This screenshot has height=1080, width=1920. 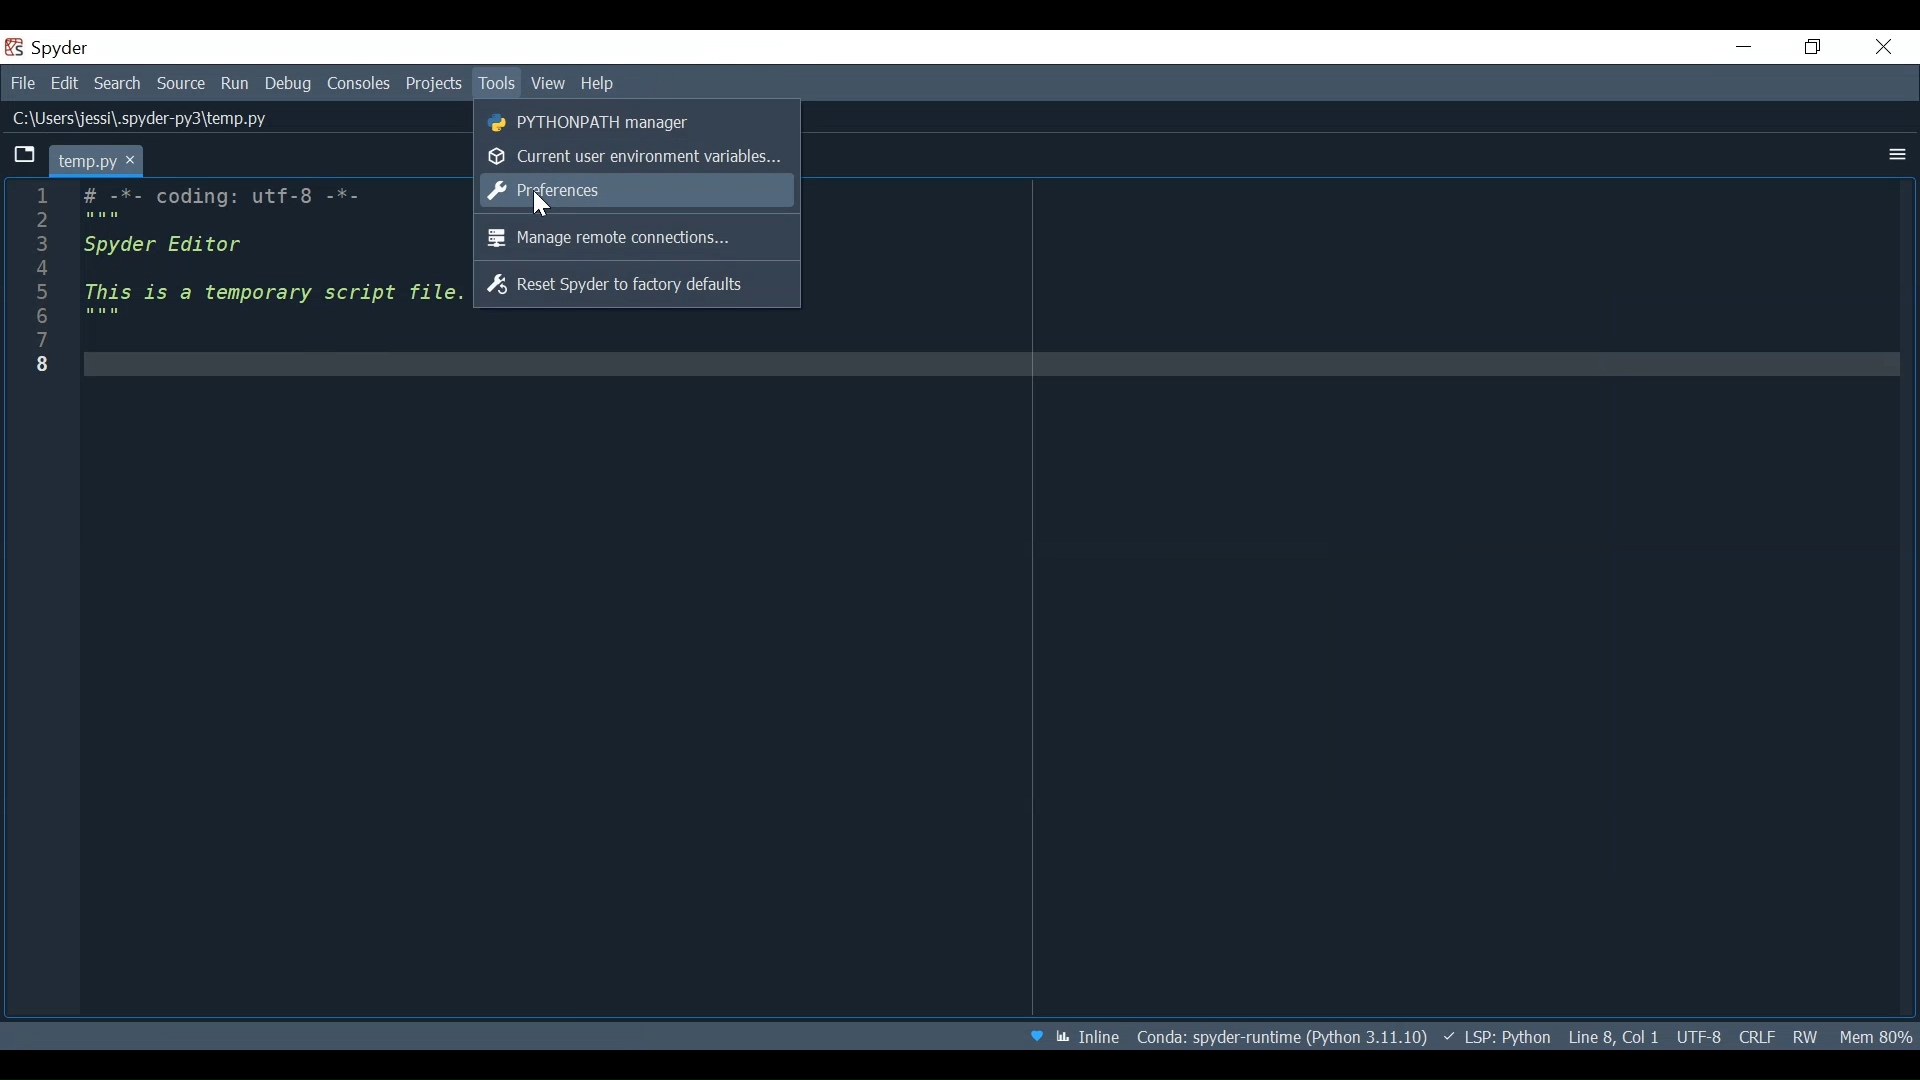 I want to click on Help Spyder, so click(x=1042, y=1039).